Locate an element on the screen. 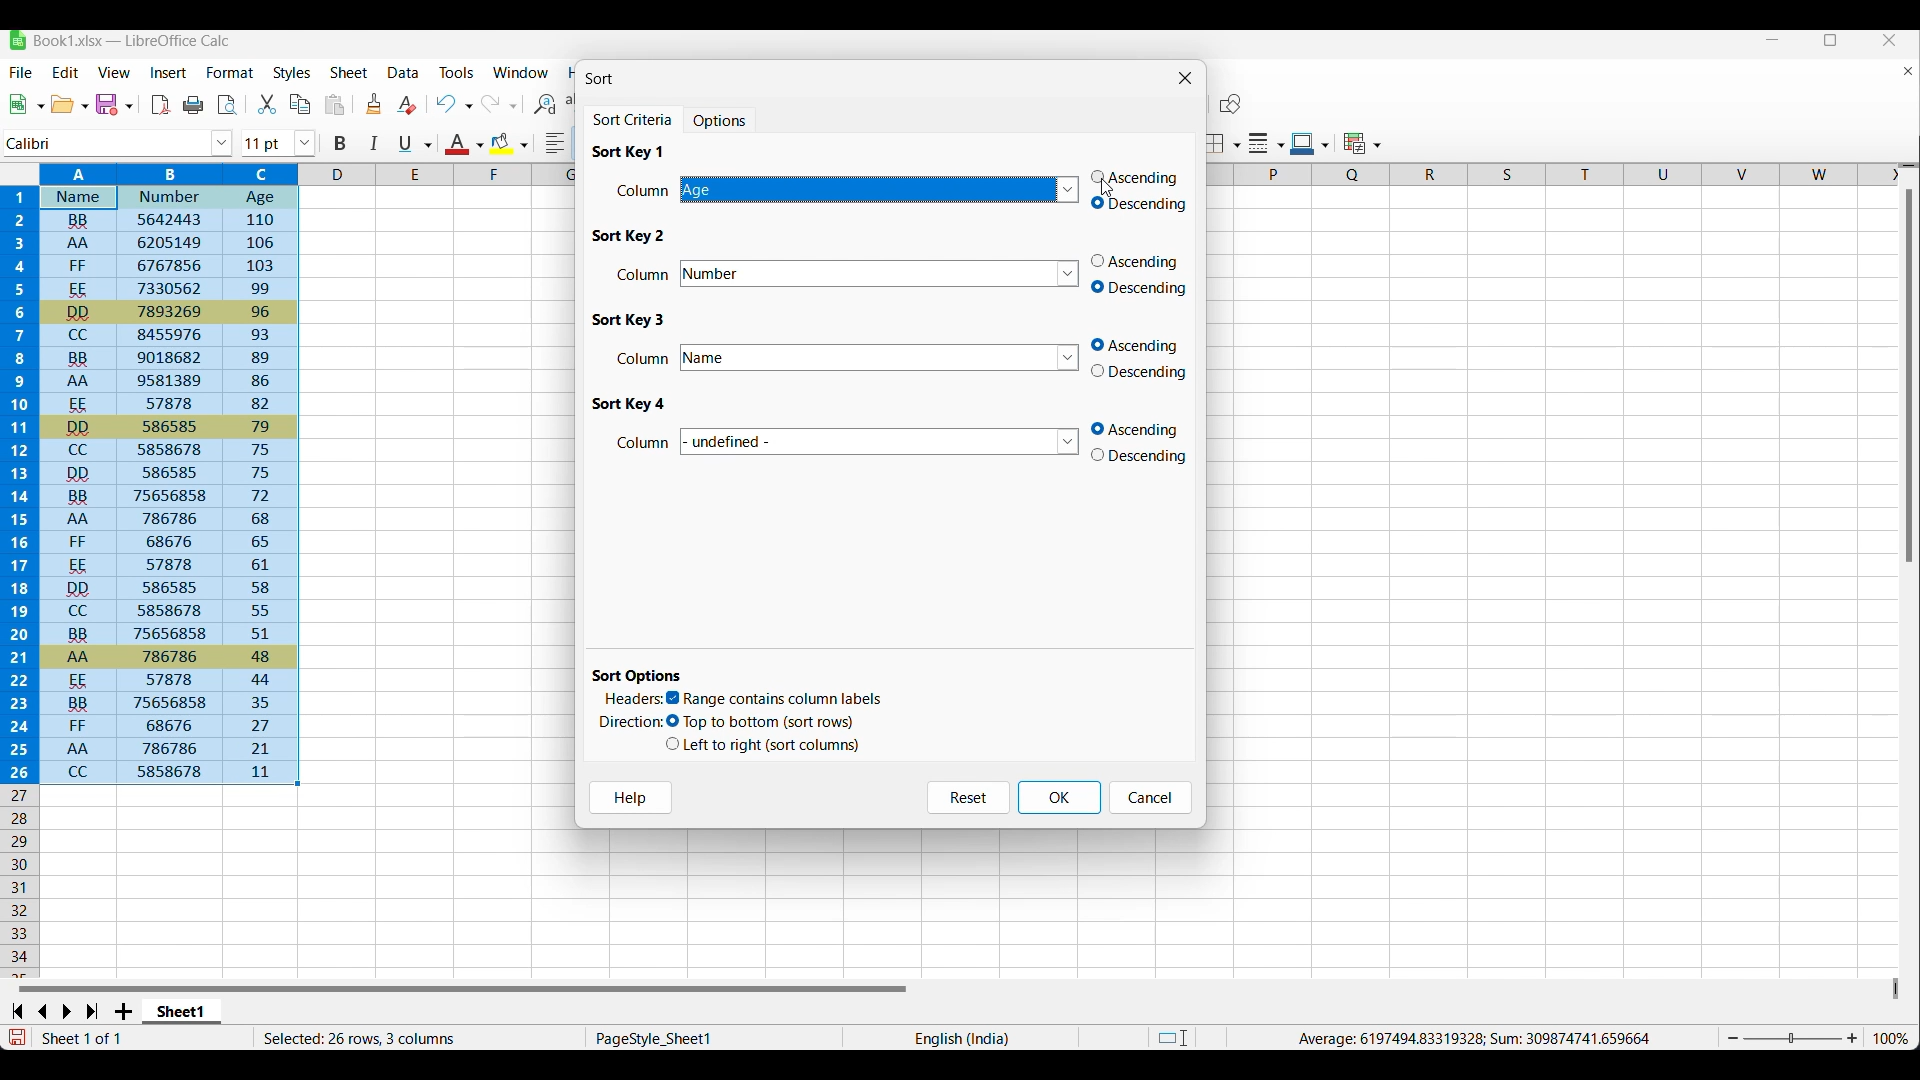  Indicates sort by column is located at coordinates (643, 190).